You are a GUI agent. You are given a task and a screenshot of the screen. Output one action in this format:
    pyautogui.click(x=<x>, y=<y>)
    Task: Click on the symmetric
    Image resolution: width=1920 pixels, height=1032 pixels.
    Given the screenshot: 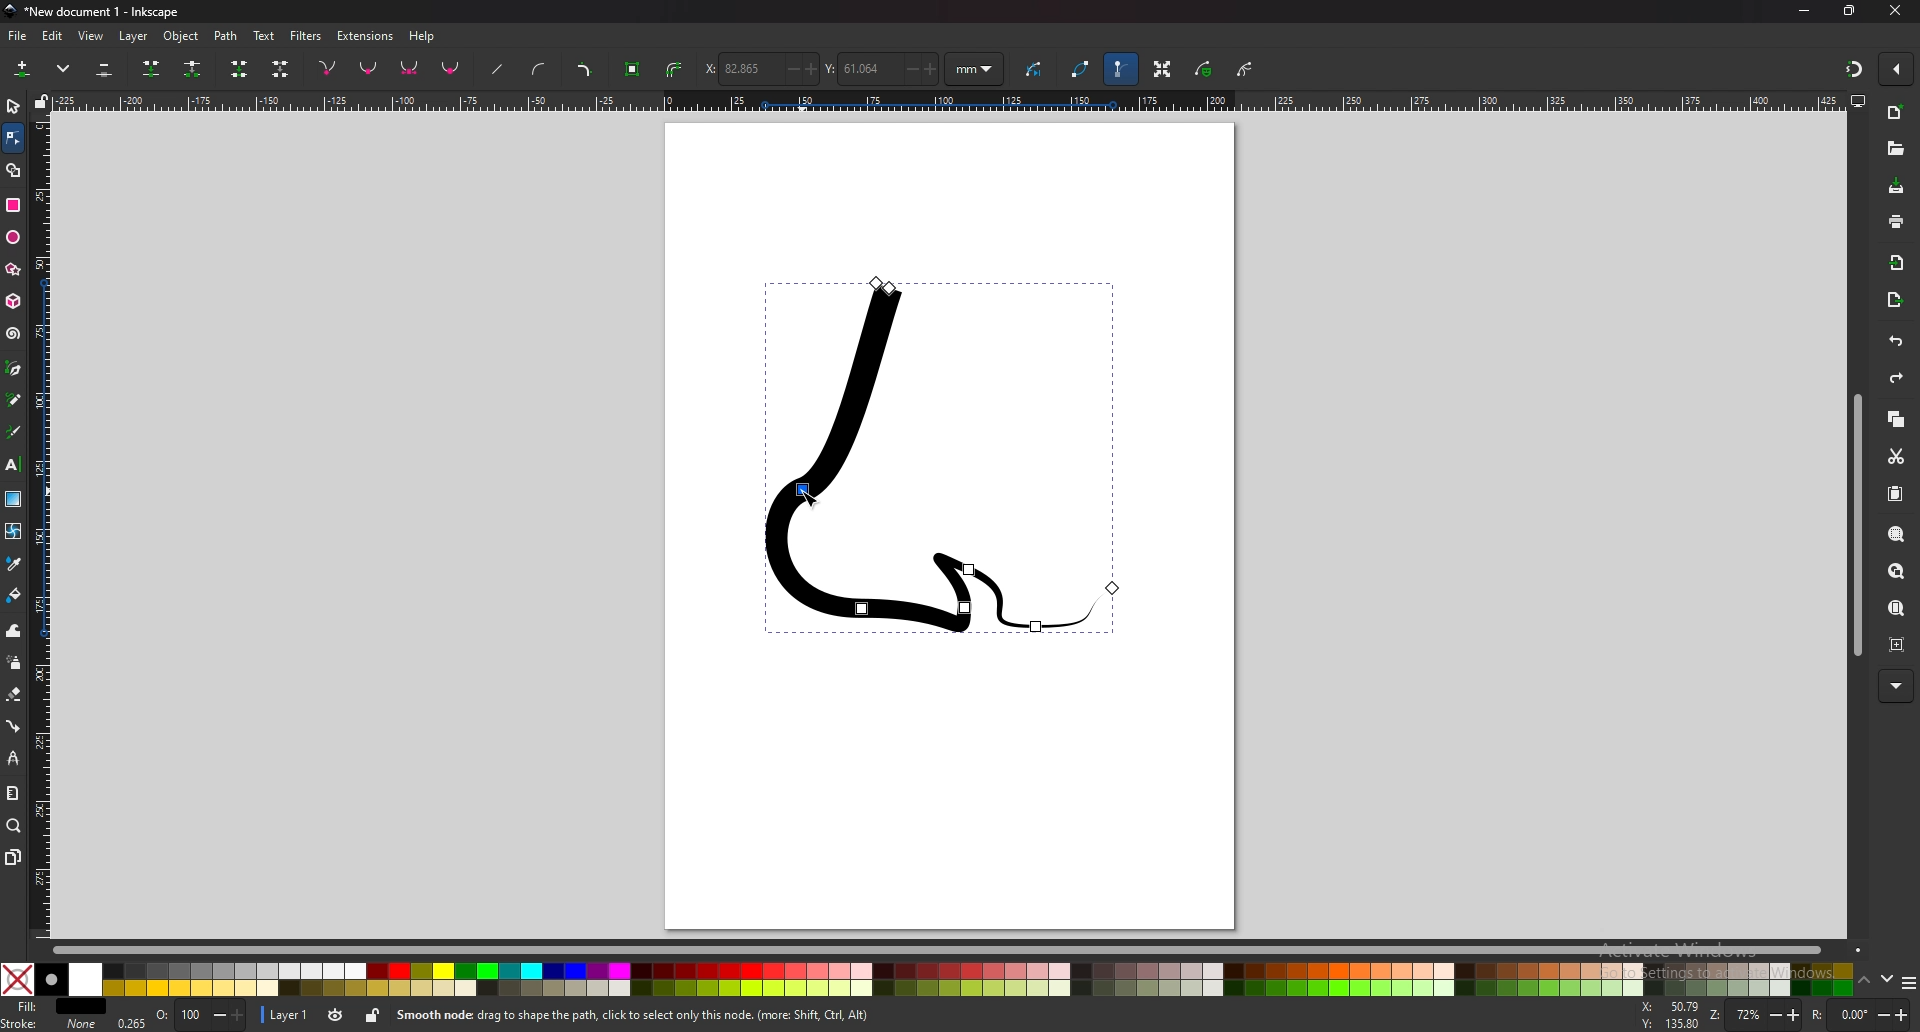 What is the action you would take?
    pyautogui.click(x=410, y=69)
    